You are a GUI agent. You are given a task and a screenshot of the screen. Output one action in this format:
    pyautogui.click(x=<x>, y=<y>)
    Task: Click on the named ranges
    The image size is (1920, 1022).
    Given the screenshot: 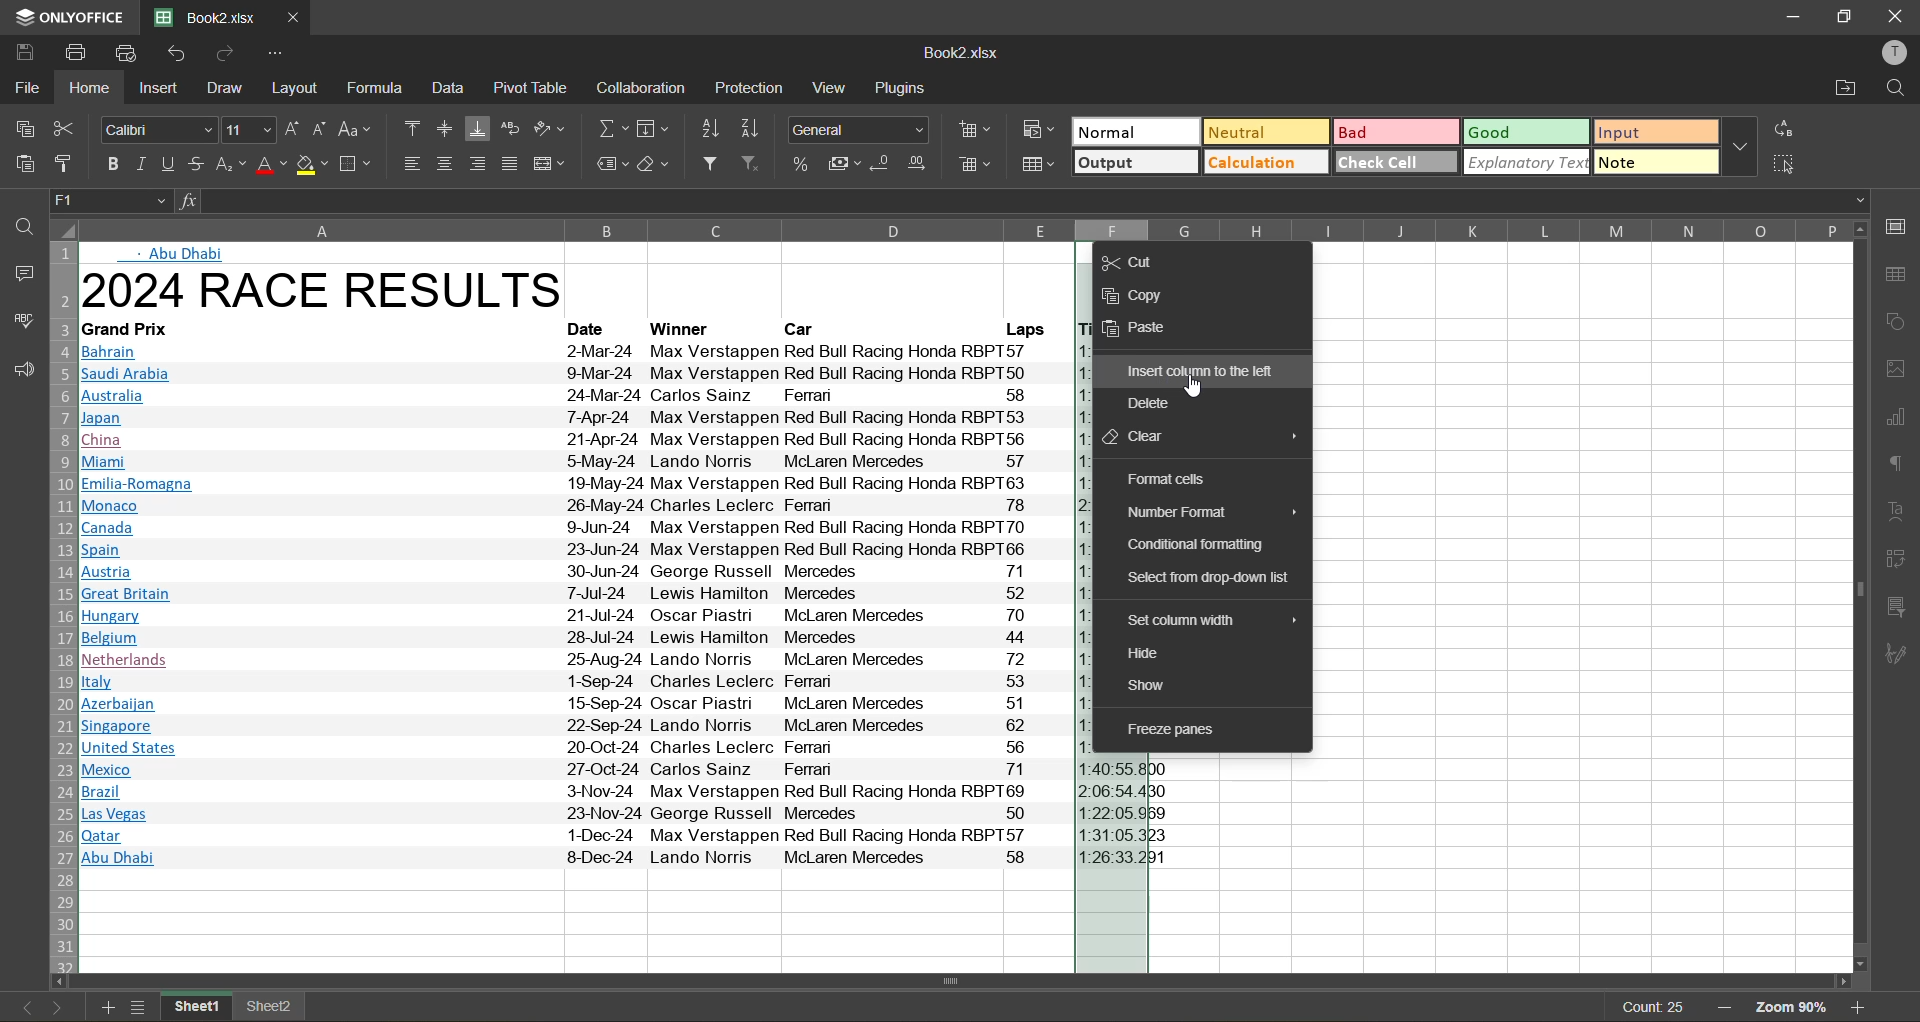 What is the action you would take?
    pyautogui.click(x=611, y=164)
    